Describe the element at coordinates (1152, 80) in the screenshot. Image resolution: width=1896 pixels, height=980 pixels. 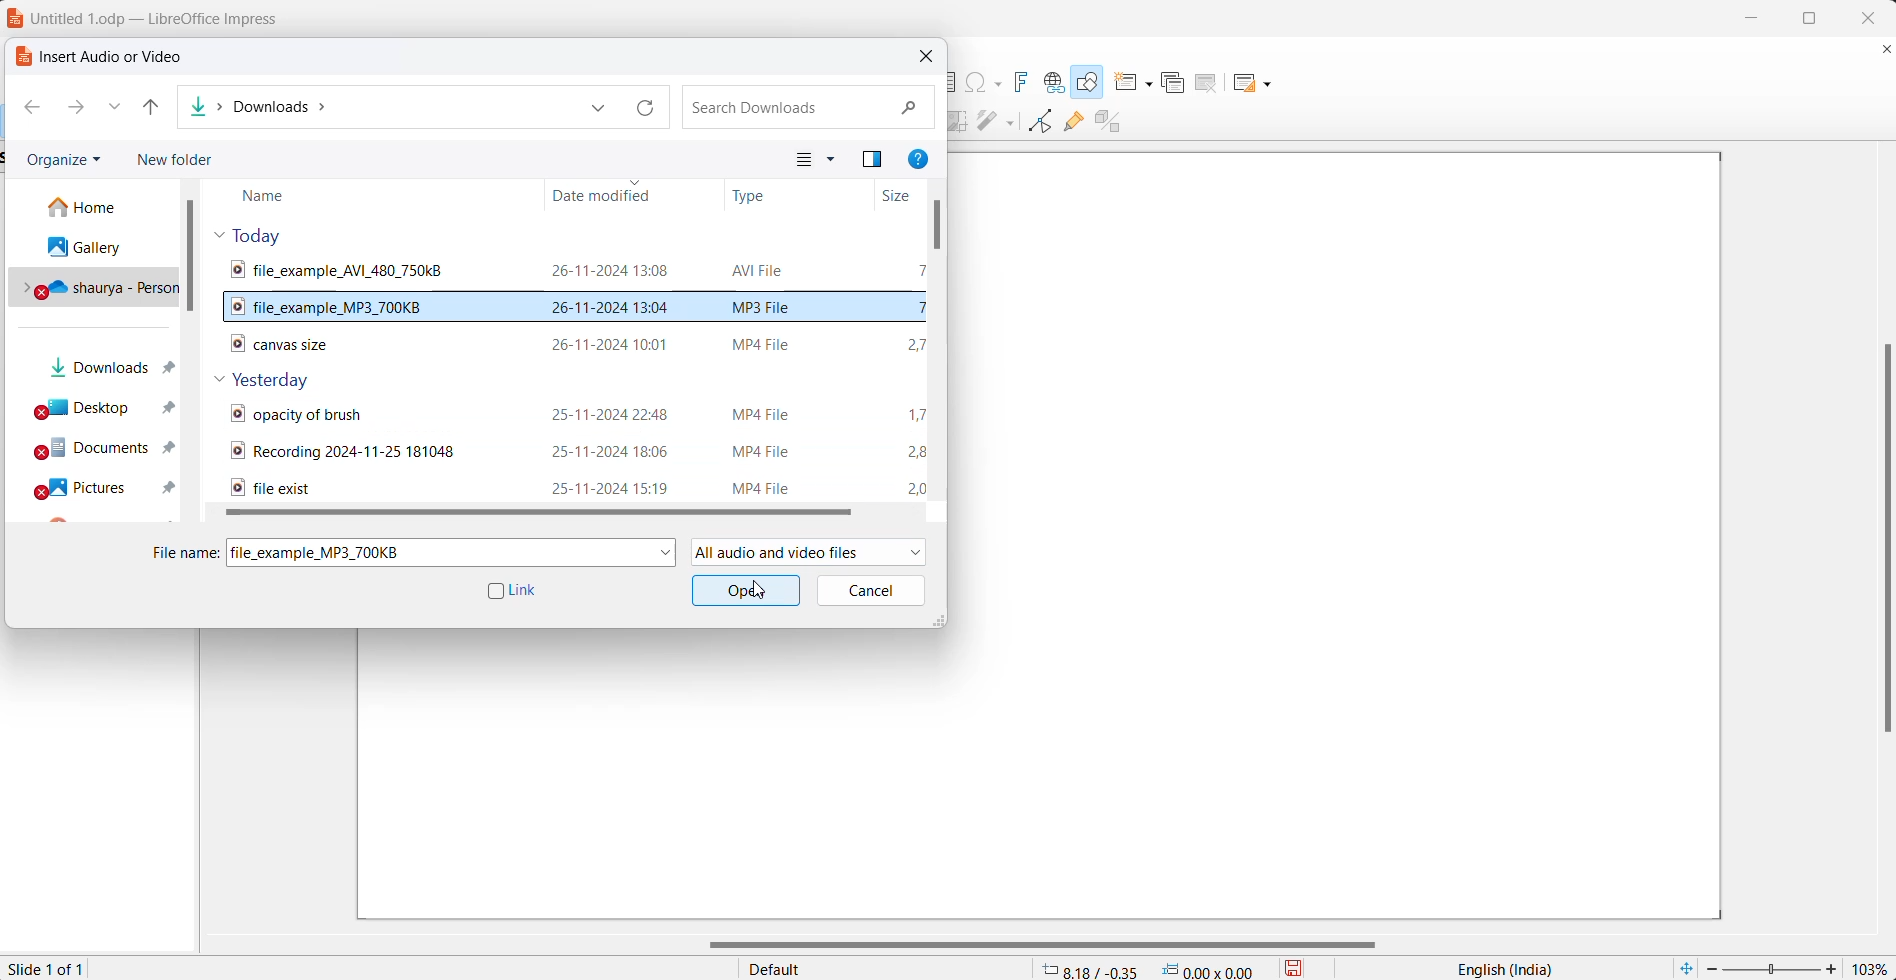
I see `new slide options dropdown button` at that location.